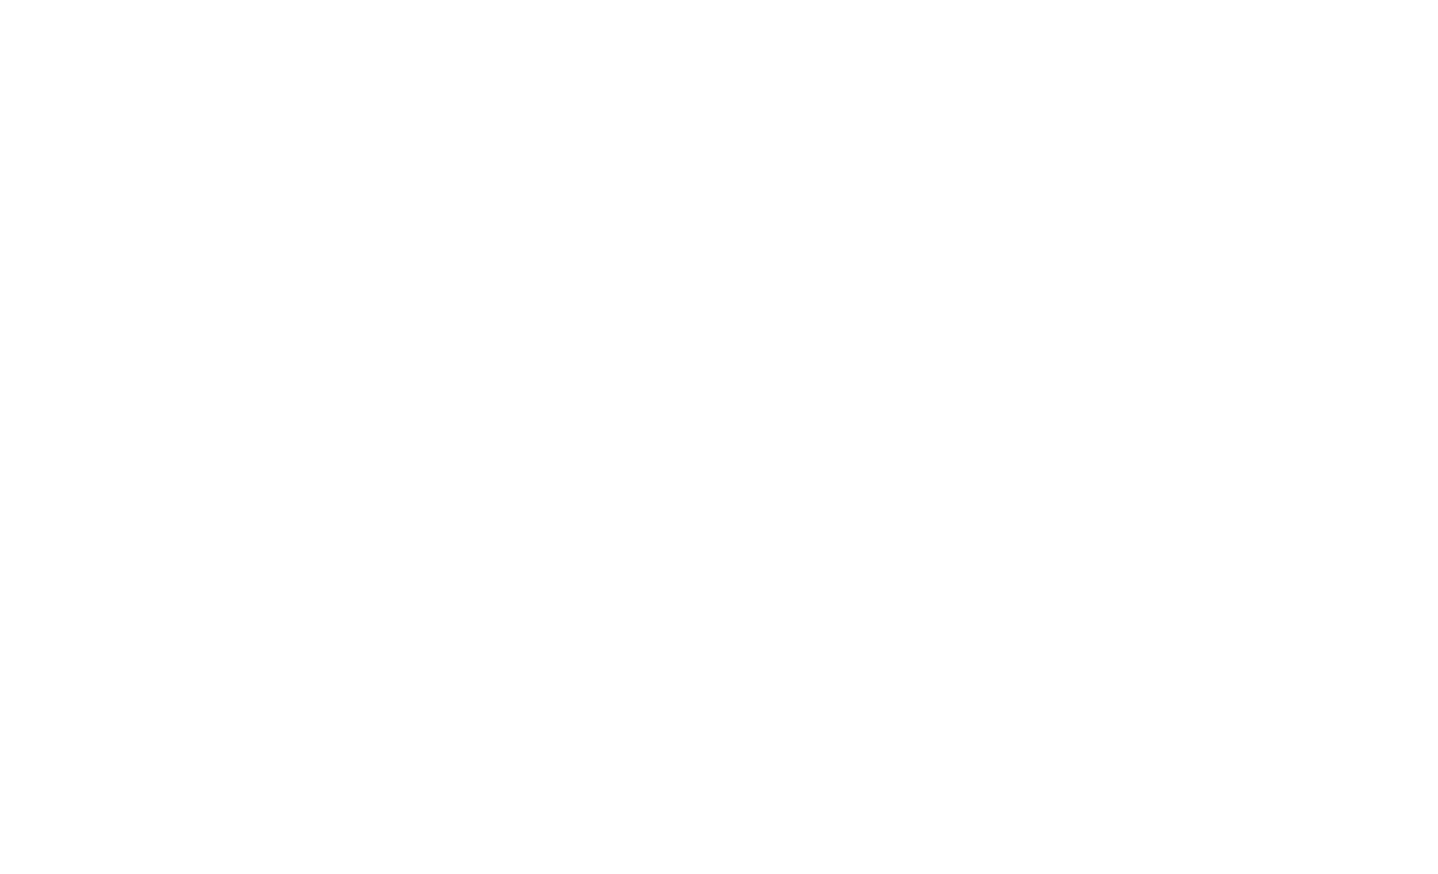  What do you see at coordinates (357, 609) in the screenshot?
I see `Display capture` at bounding box center [357, 609].